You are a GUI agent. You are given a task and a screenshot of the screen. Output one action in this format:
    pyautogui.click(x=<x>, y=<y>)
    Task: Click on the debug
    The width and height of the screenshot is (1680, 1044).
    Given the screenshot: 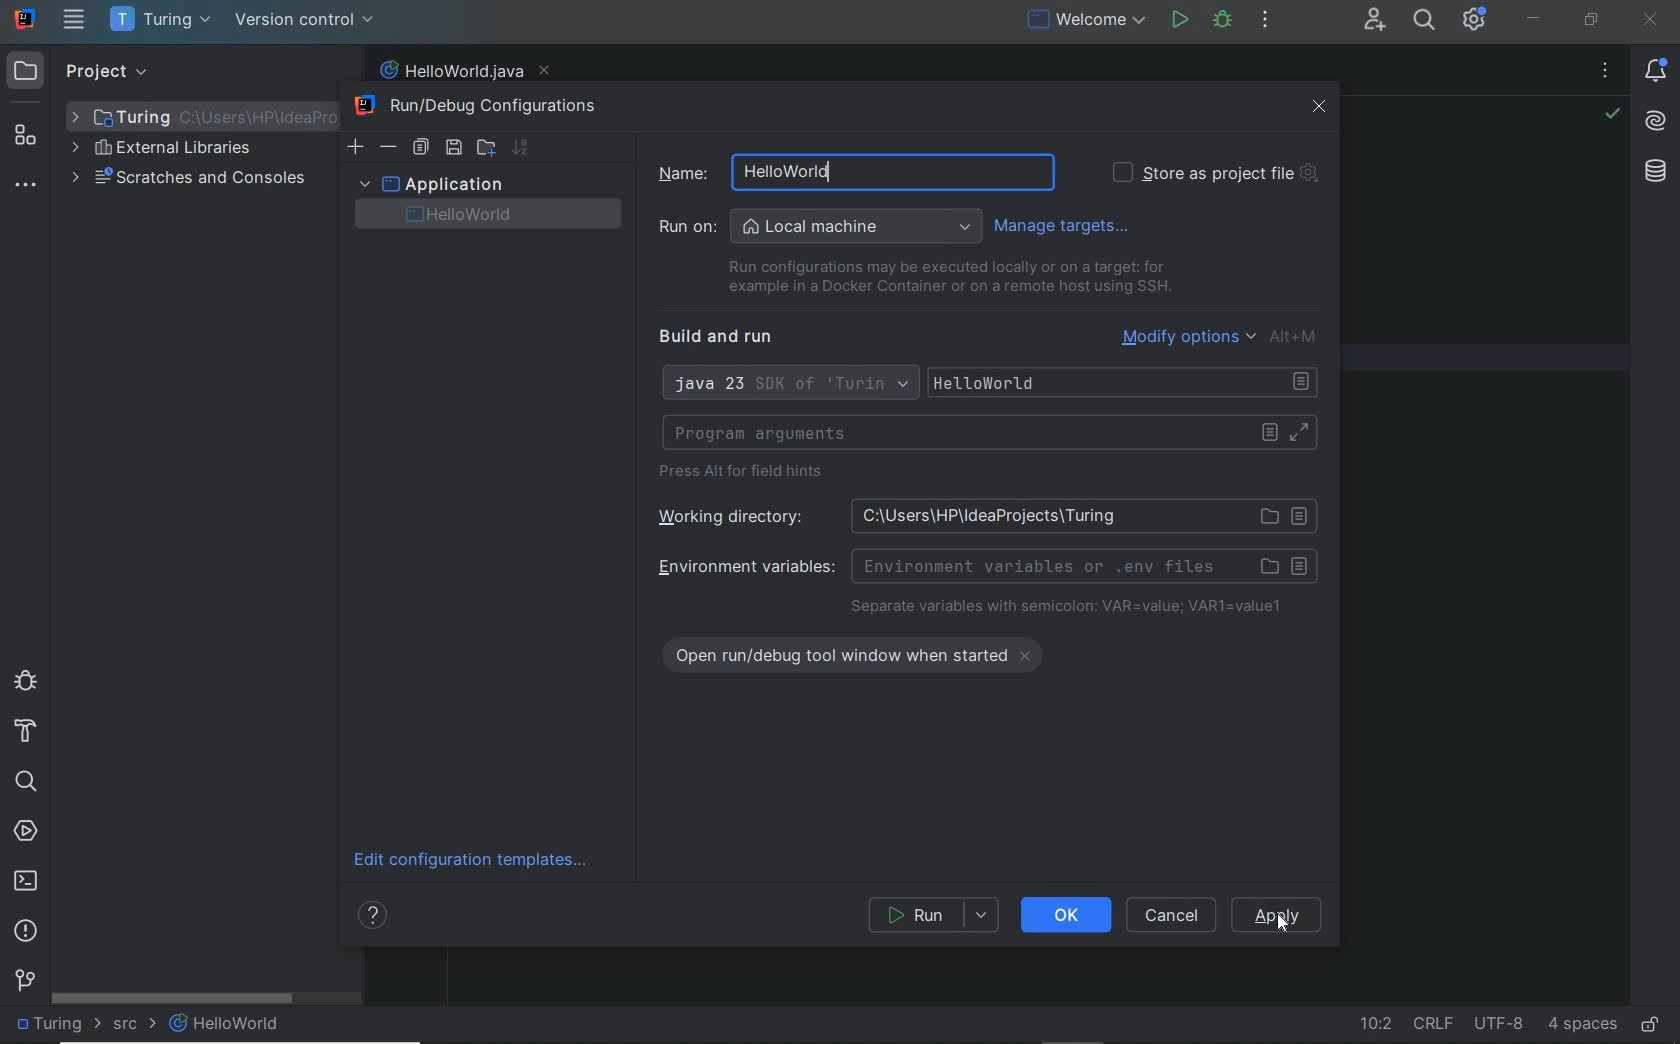 What is the action you would take?
    pyautogui.click(x=25, y=679)
    